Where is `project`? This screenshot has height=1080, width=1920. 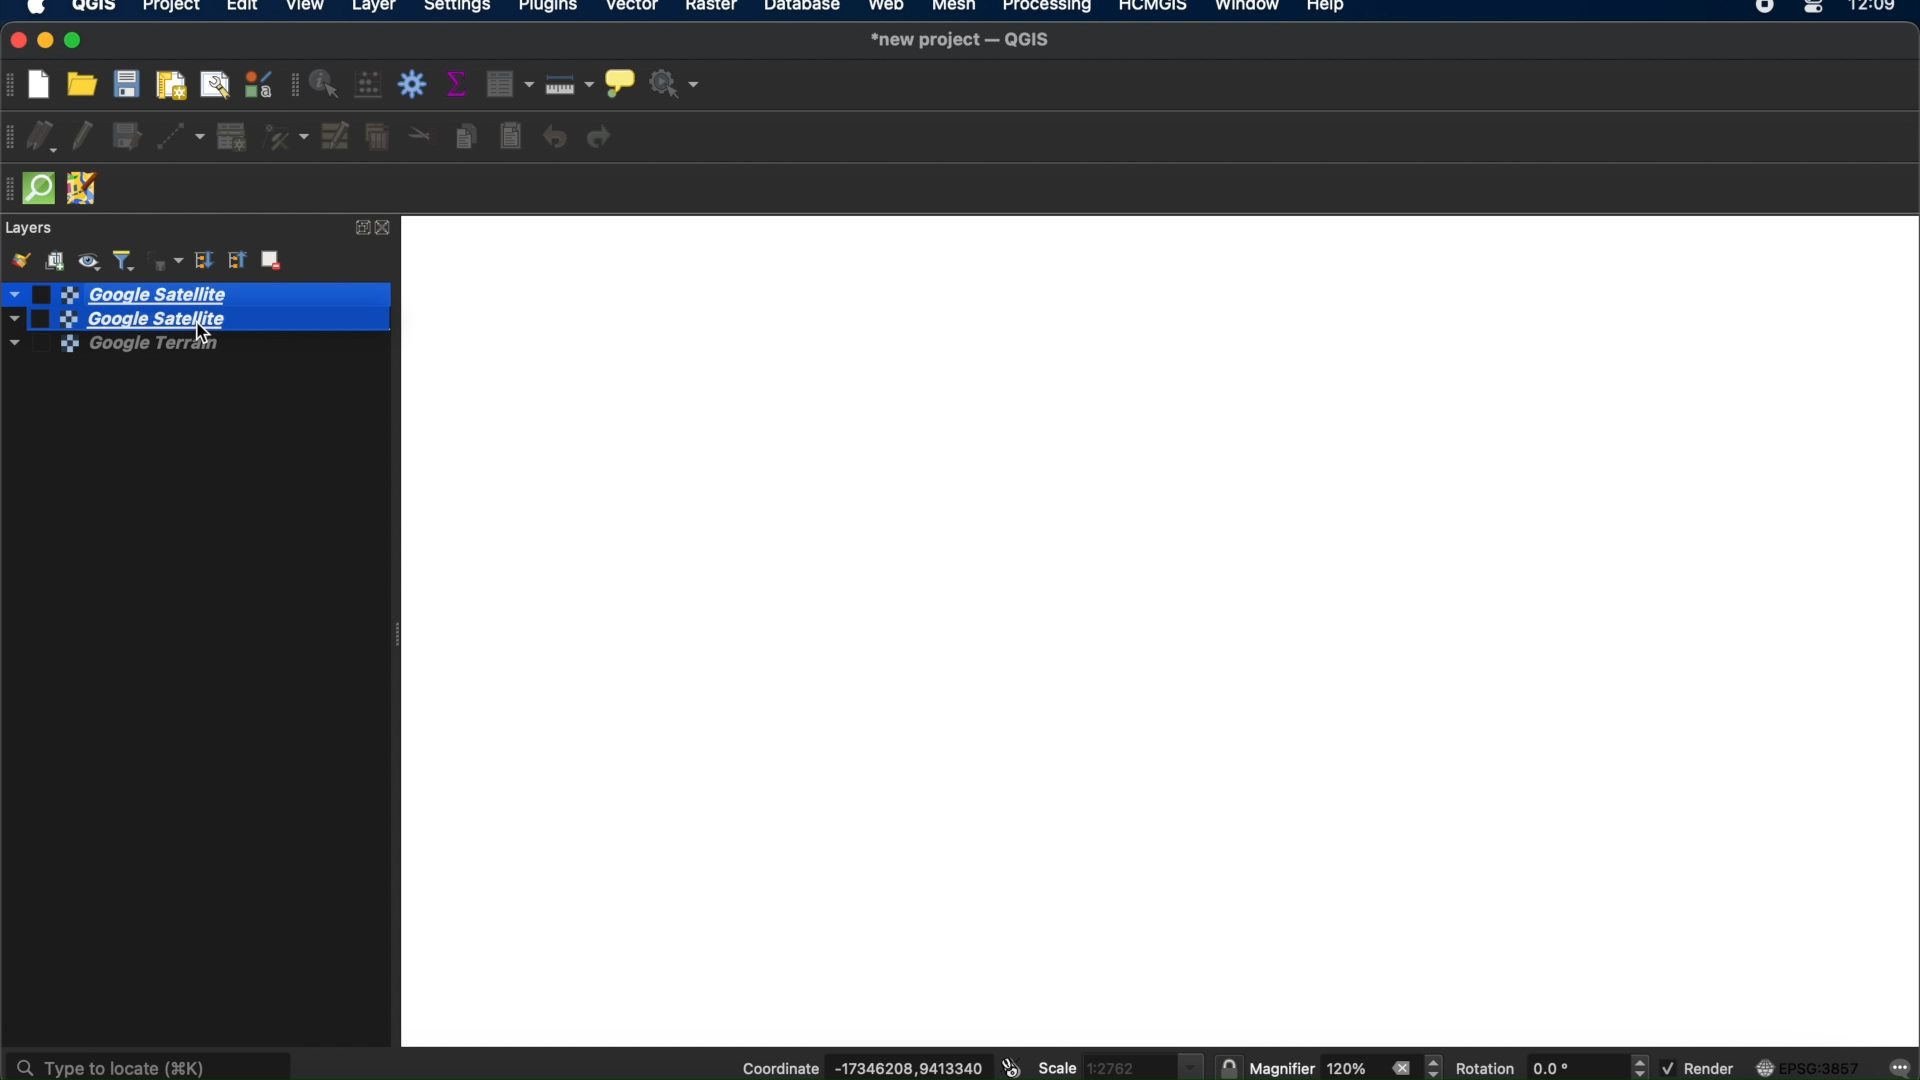
project is located at coordinates (170, 8).